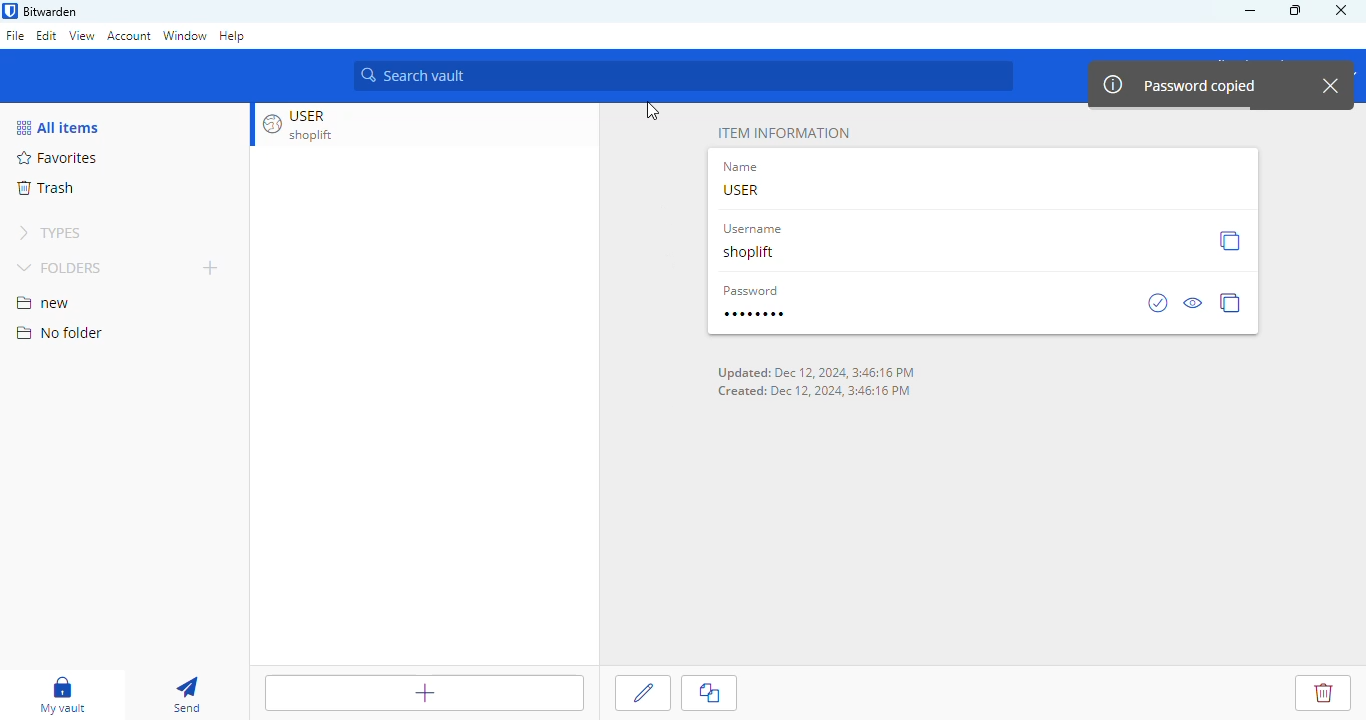 This screenshot has height=720, width=1366. What do you see at coordinates (816, 391) in the screenshot?
I see `Created: Dec 12, 2024, 3:46:16 PM` at bounding box center [816, 391].